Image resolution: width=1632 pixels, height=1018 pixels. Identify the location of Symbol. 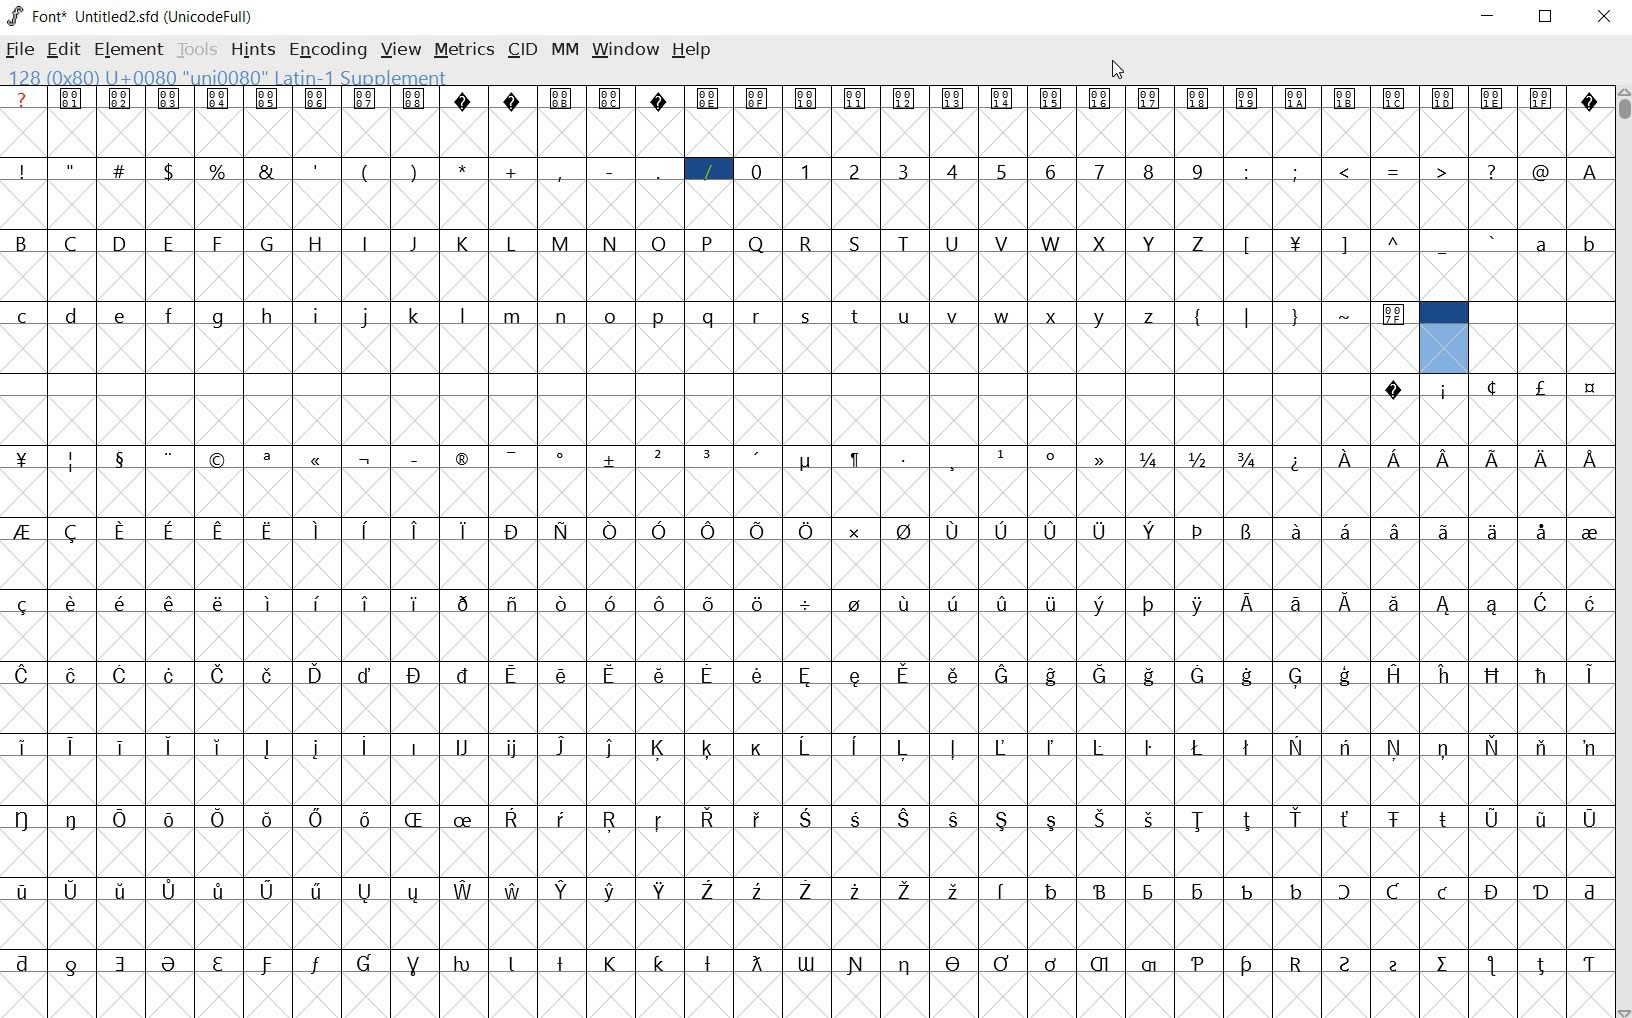
(461, 456).